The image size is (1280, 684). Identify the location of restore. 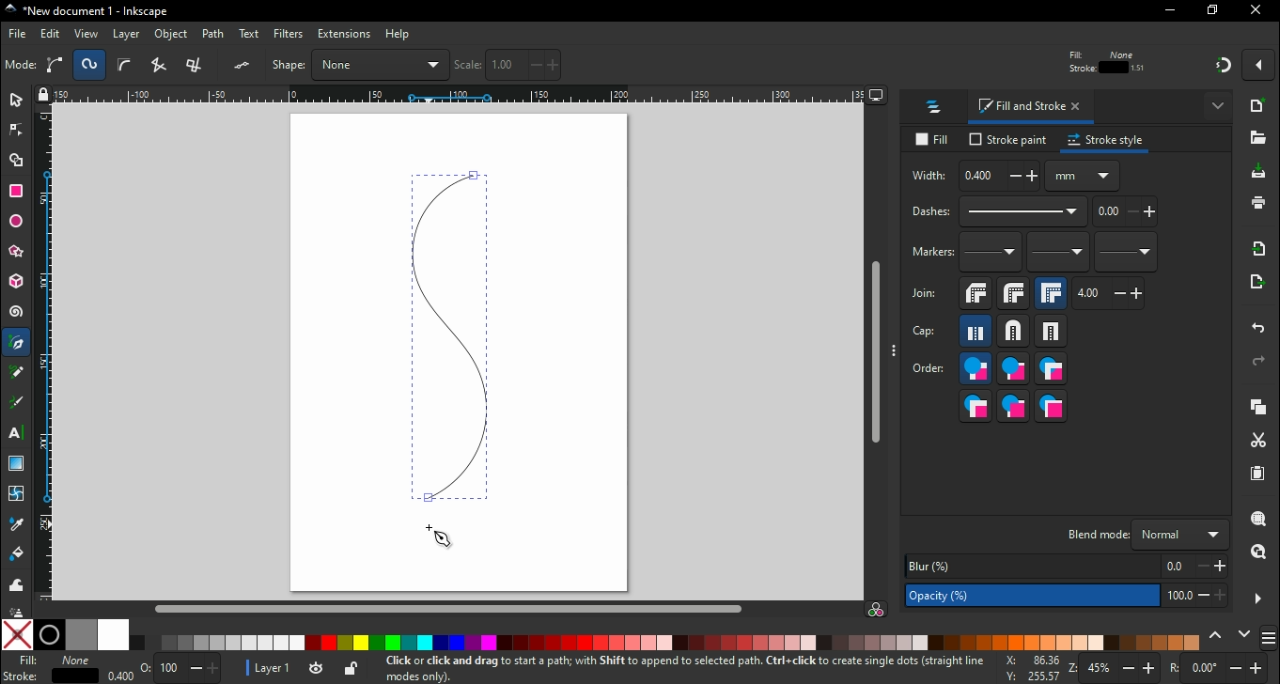
(1214, 12).